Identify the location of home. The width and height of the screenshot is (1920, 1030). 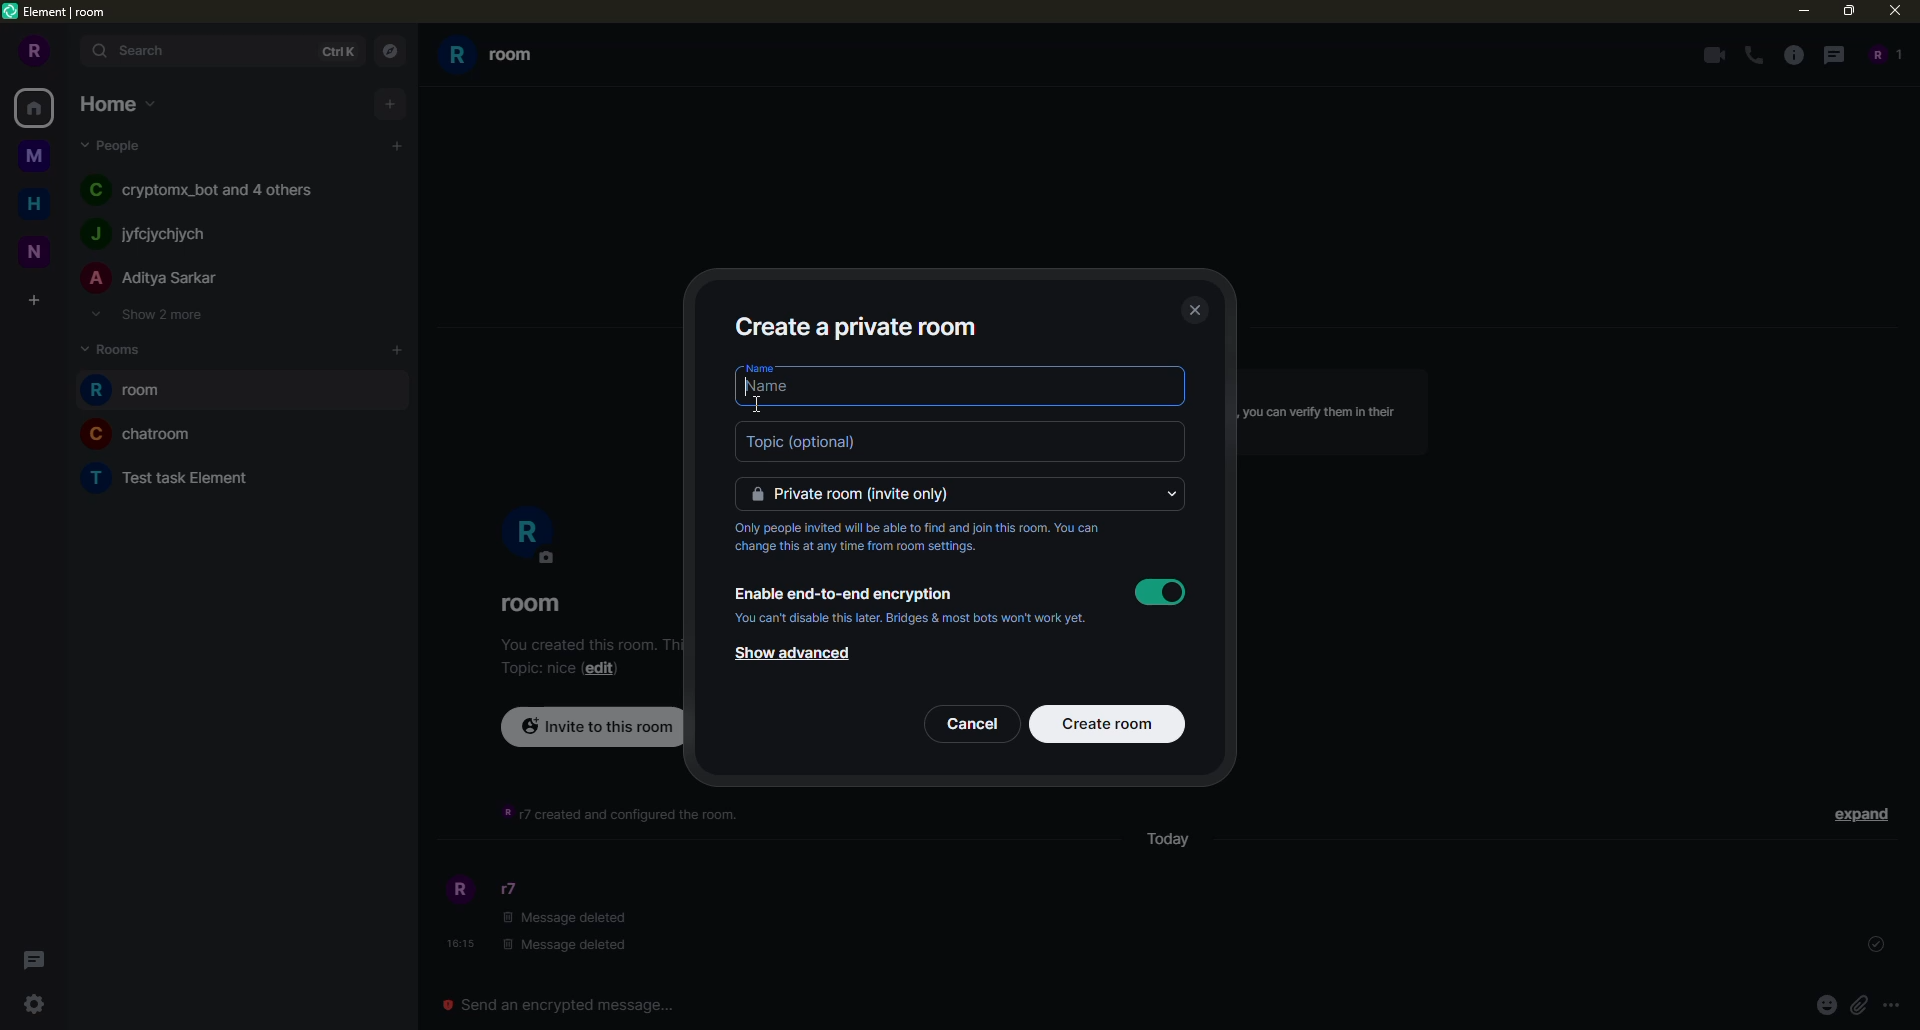
(39, 205).